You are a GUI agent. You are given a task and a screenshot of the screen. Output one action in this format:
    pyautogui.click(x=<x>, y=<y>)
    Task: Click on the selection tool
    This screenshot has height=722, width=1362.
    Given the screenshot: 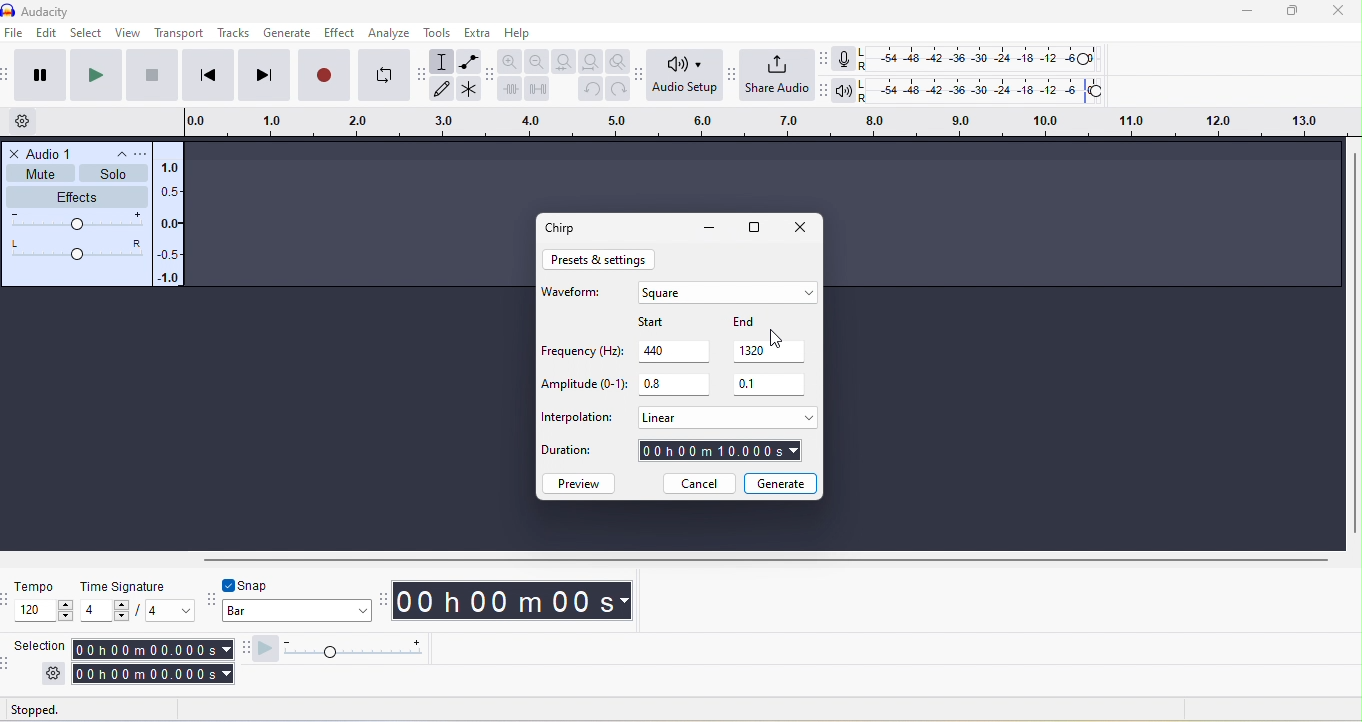 What is the action you would take?
    pyautogui.click(x=444, y=61)
    